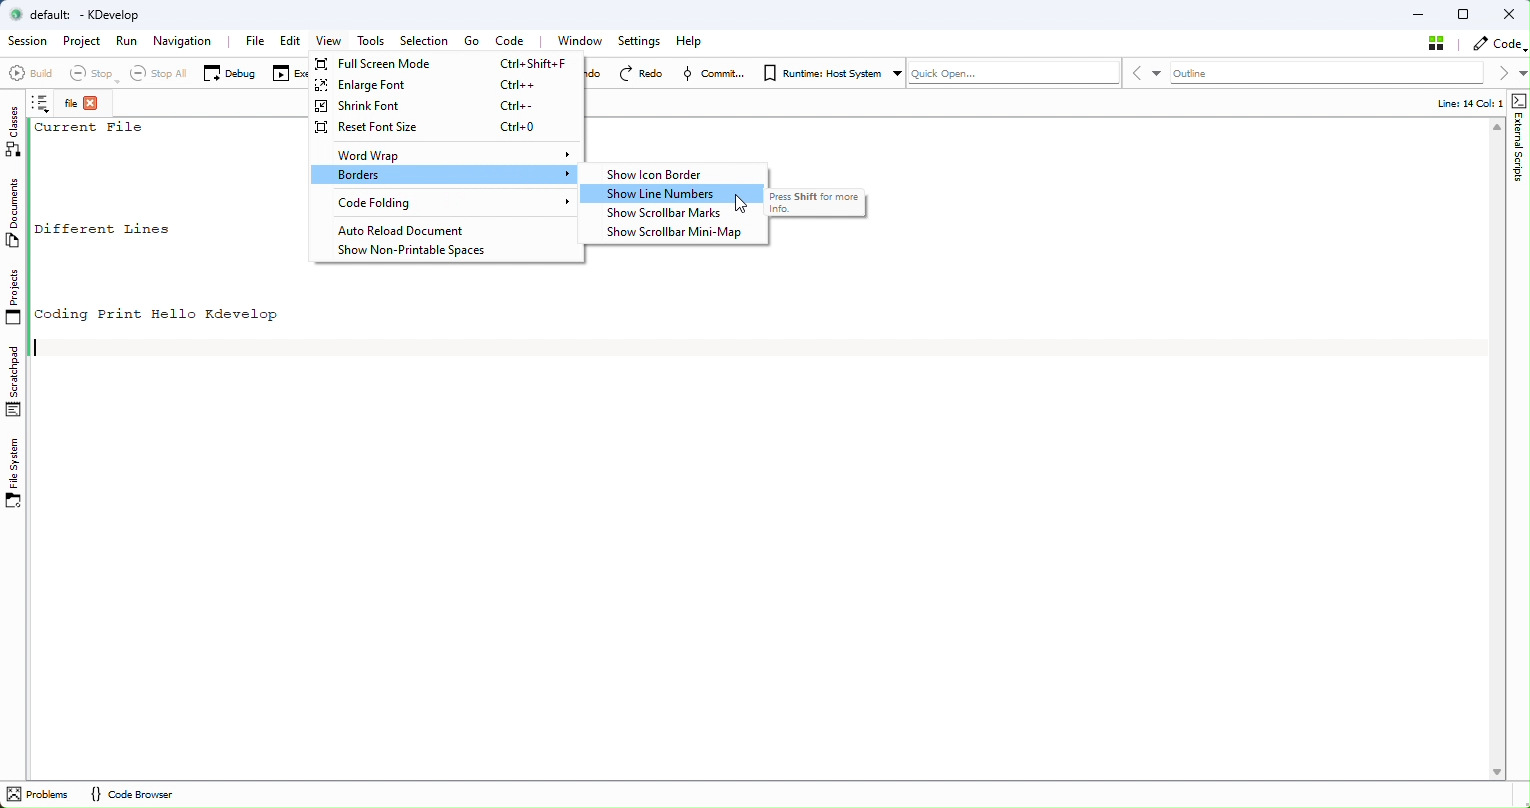 The width and height of the screenshot is (1530, 808). Describe the element at coordinates (470, 42) in the screenshot. I see `Go` at that location.